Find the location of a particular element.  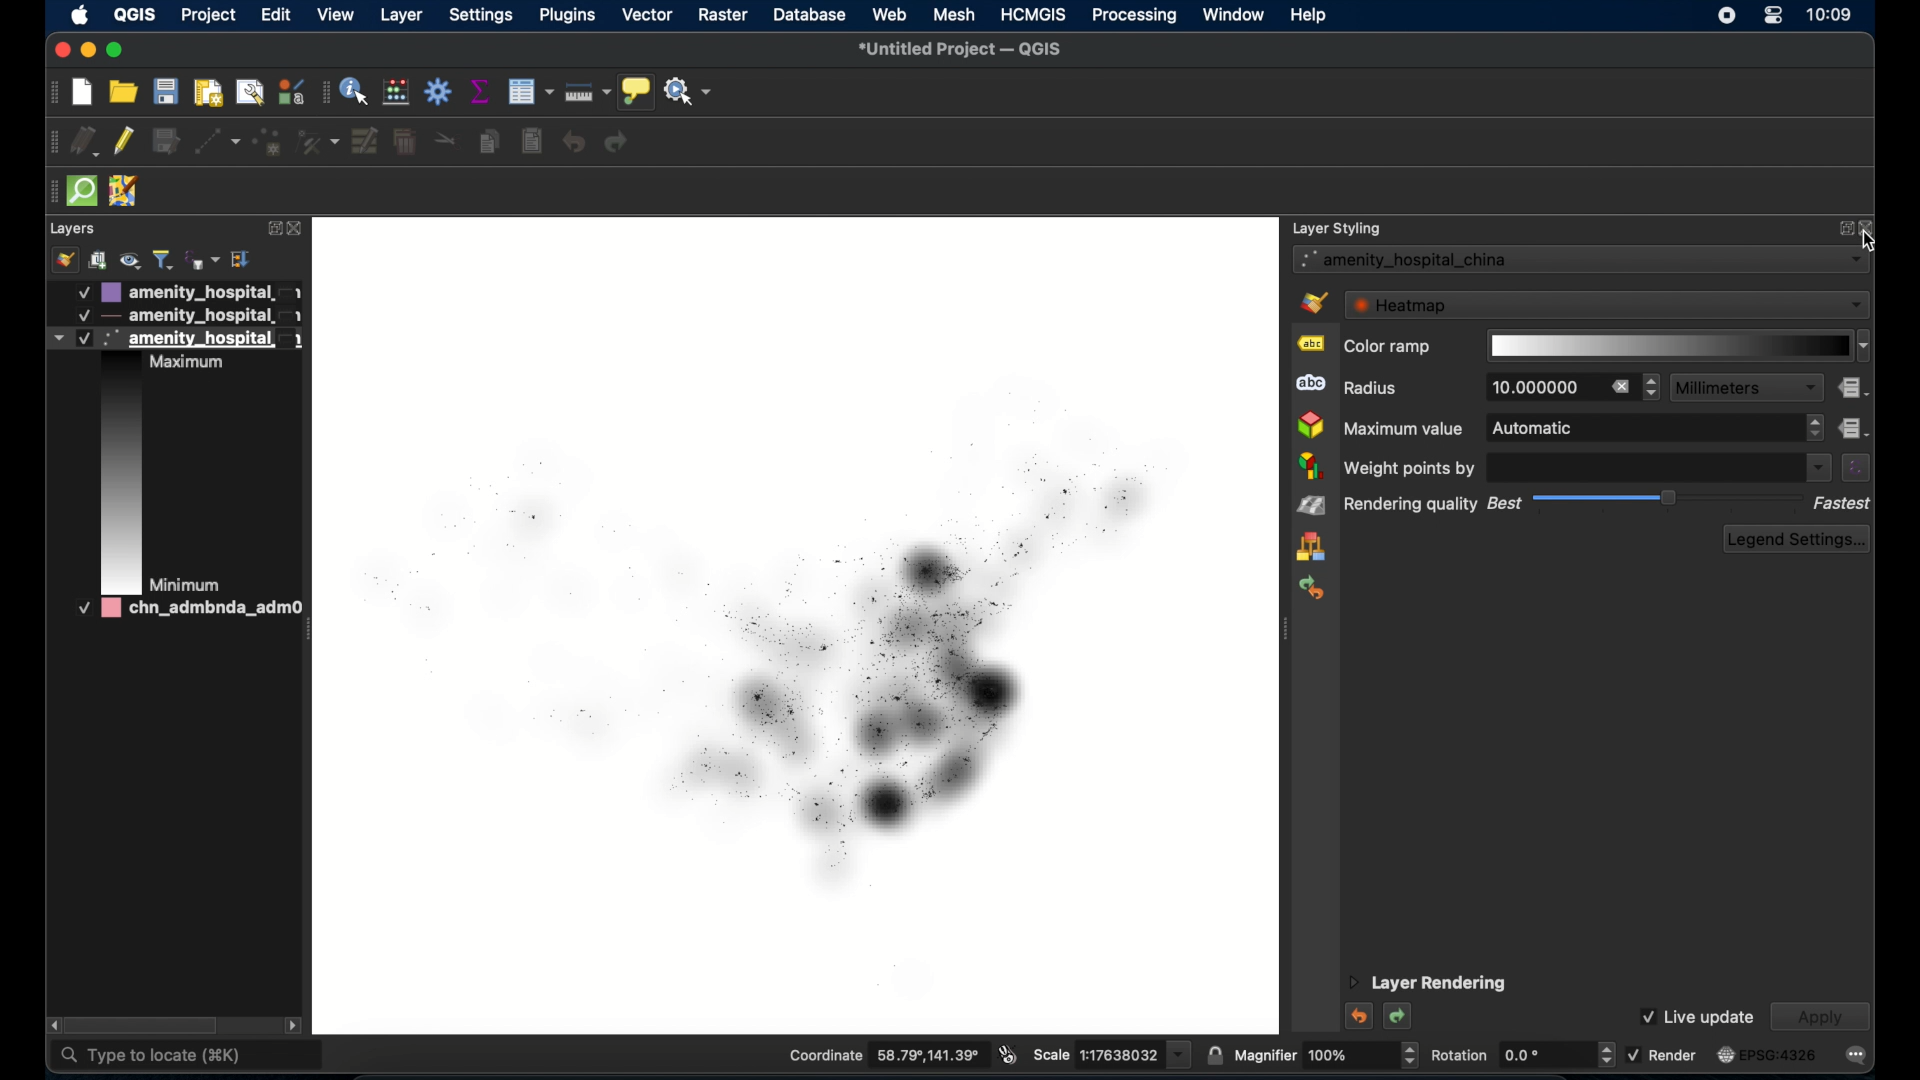

vertex tool is located at coordinates (319, 142).